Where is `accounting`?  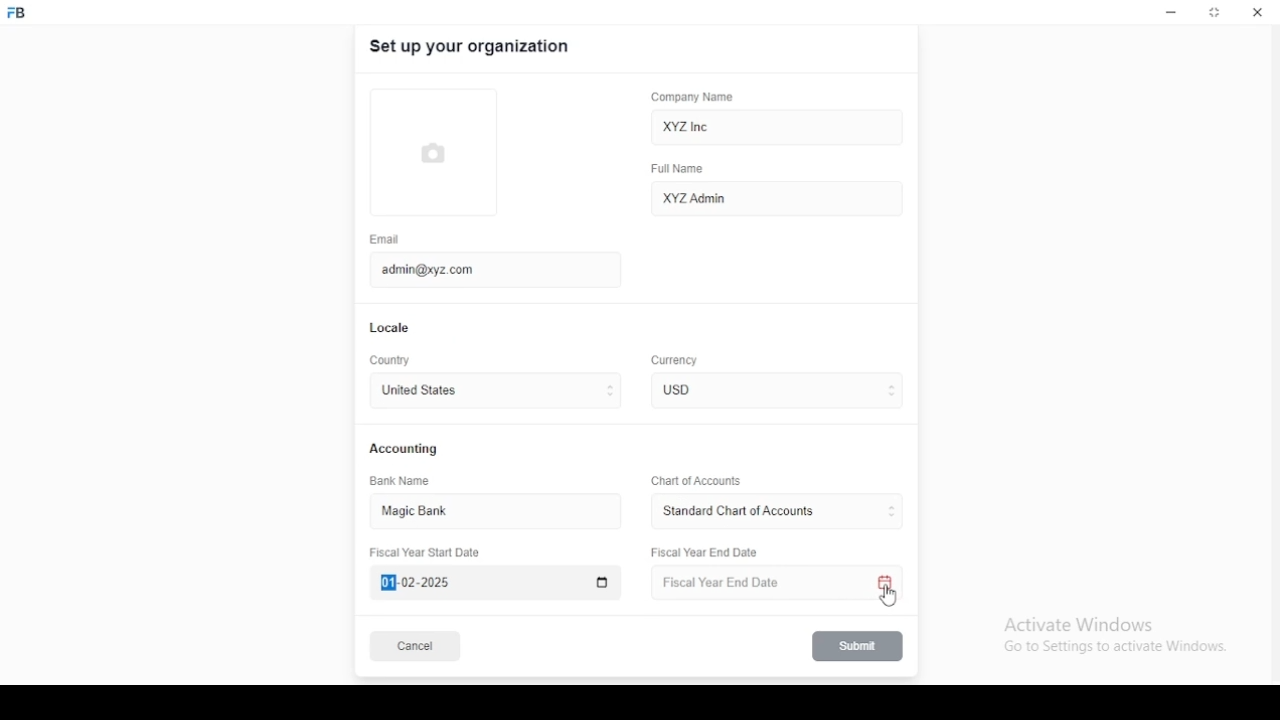 accounting is located at coordinates (405, 448).